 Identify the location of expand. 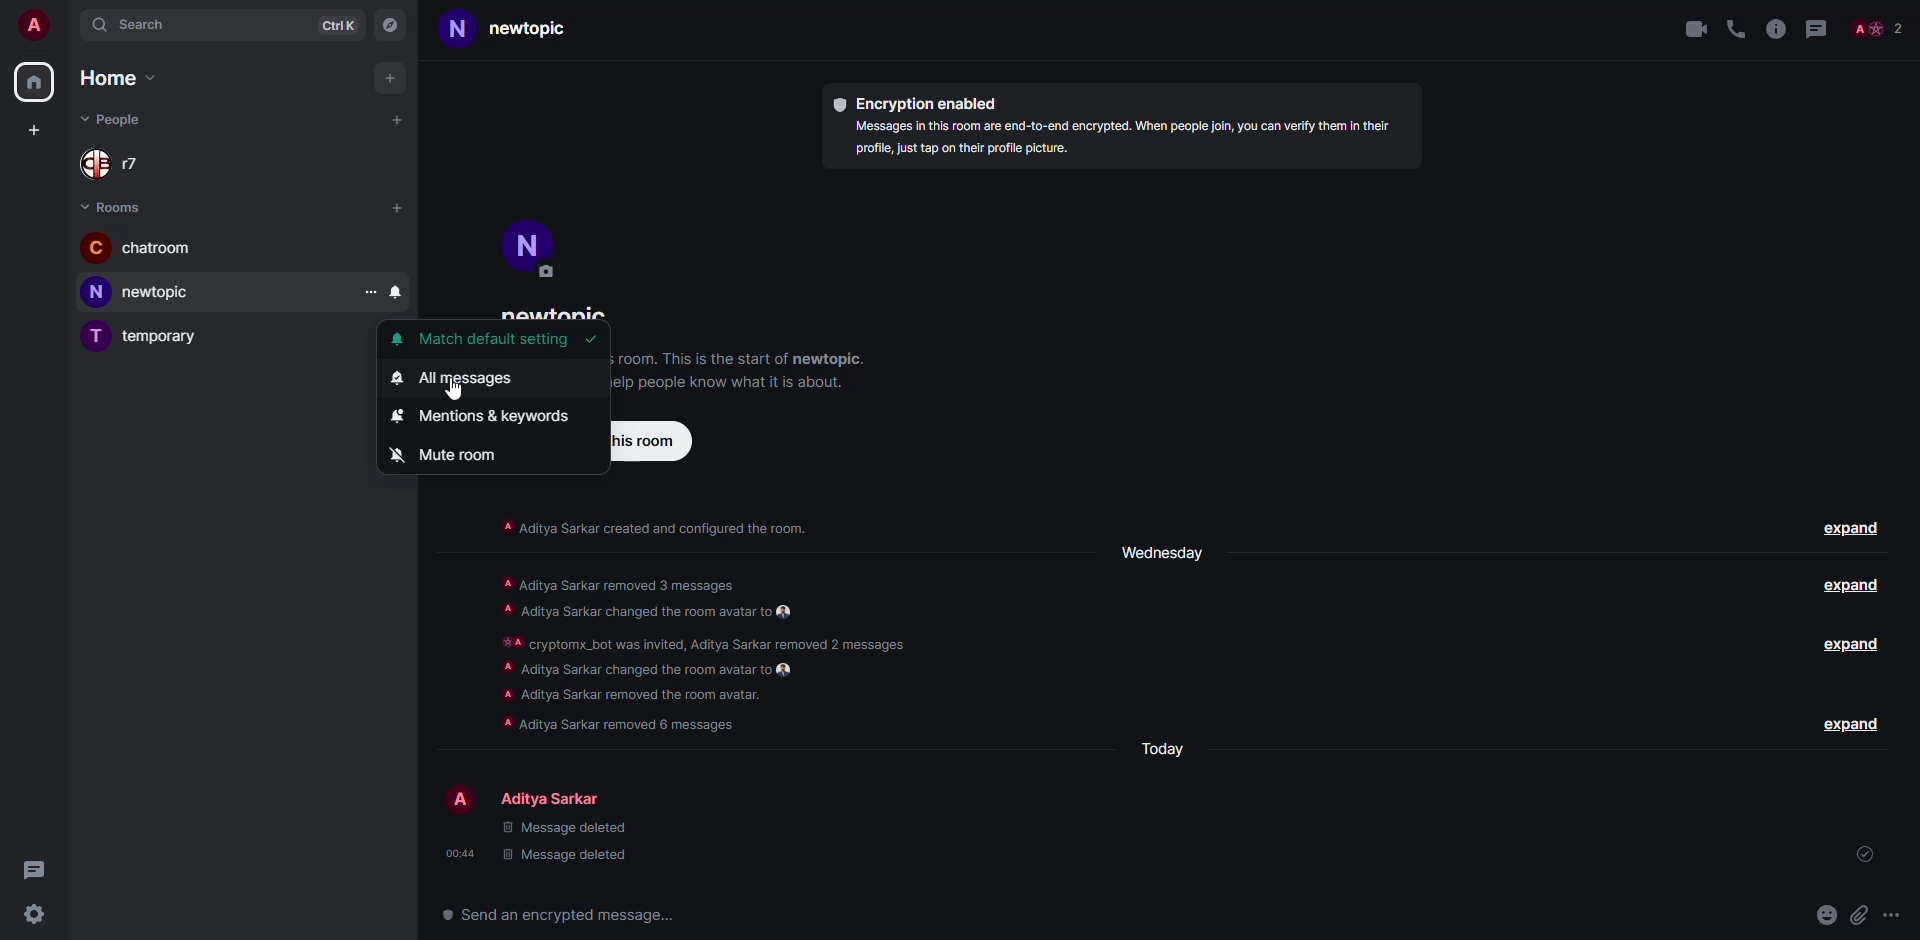
(1850, 724).